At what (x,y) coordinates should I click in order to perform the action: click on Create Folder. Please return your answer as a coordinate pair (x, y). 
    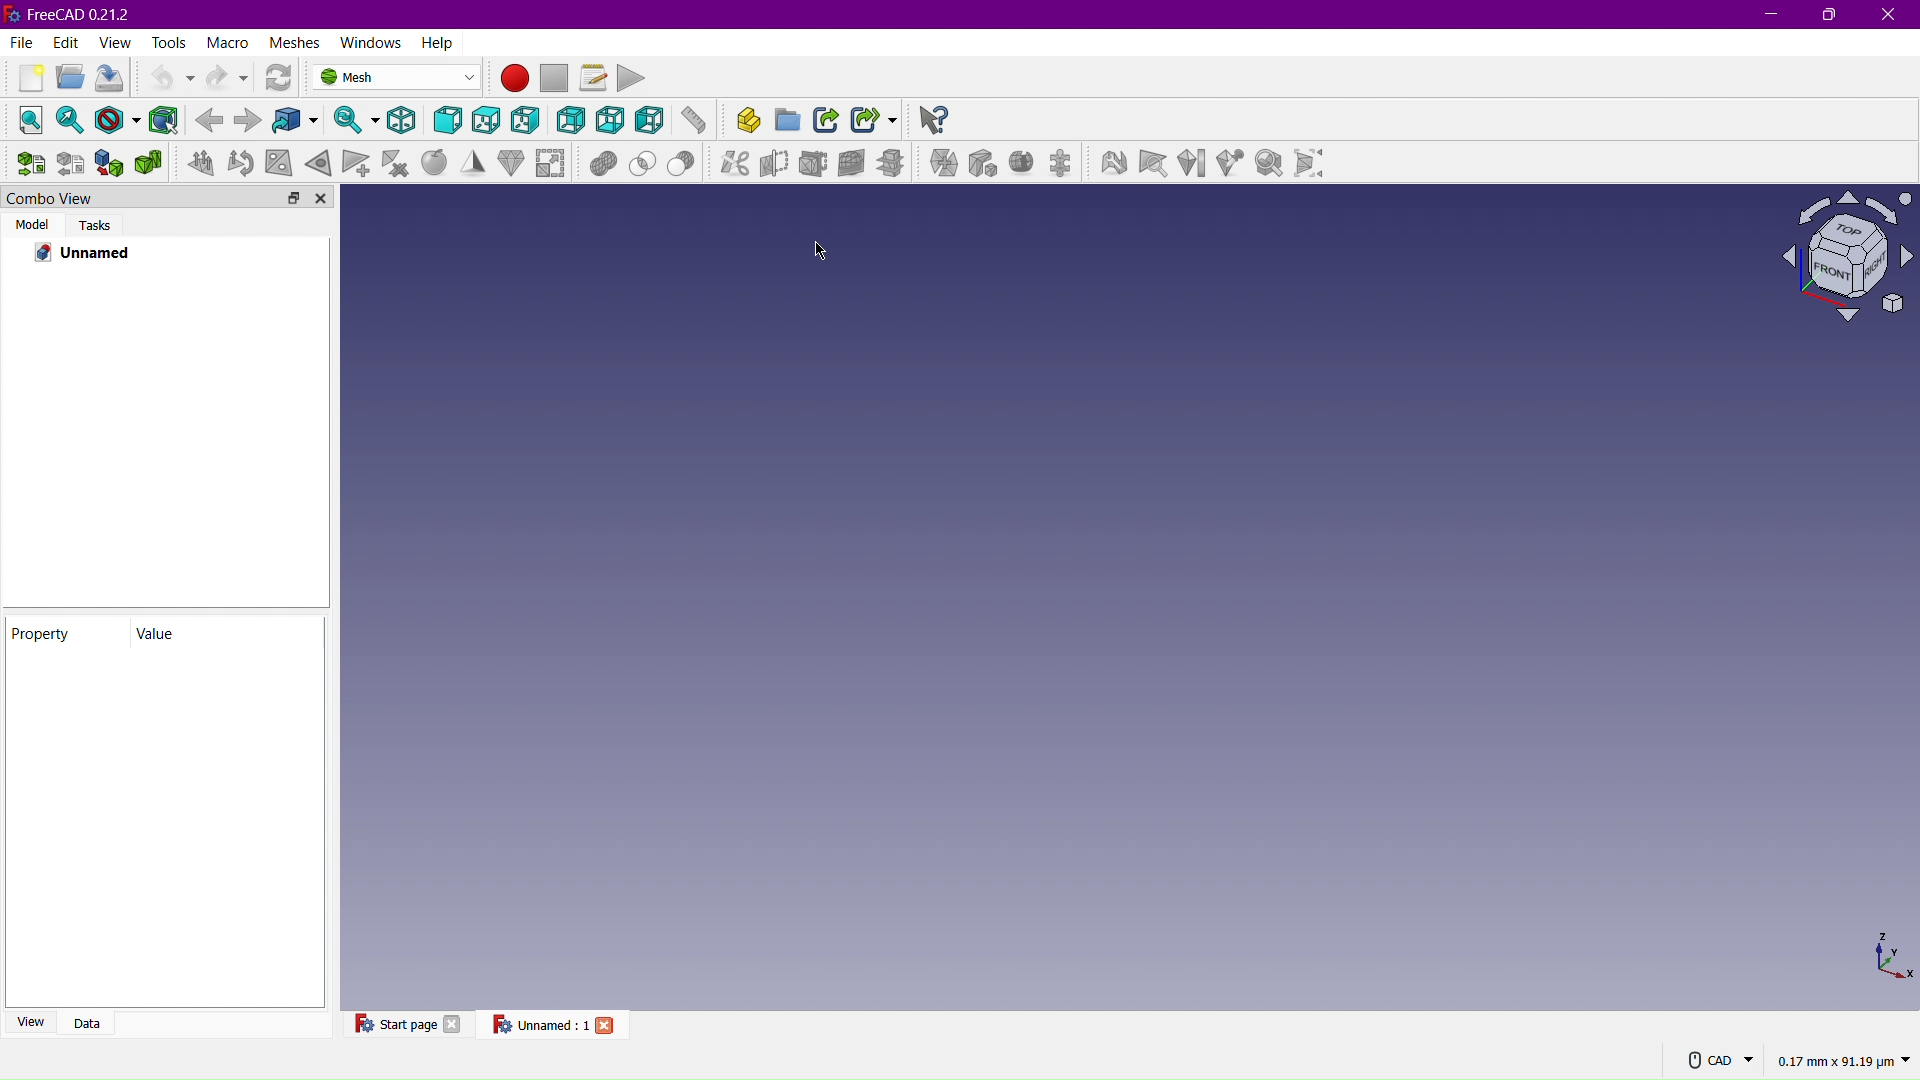
    Looking at the image, I should click on (788, 123).